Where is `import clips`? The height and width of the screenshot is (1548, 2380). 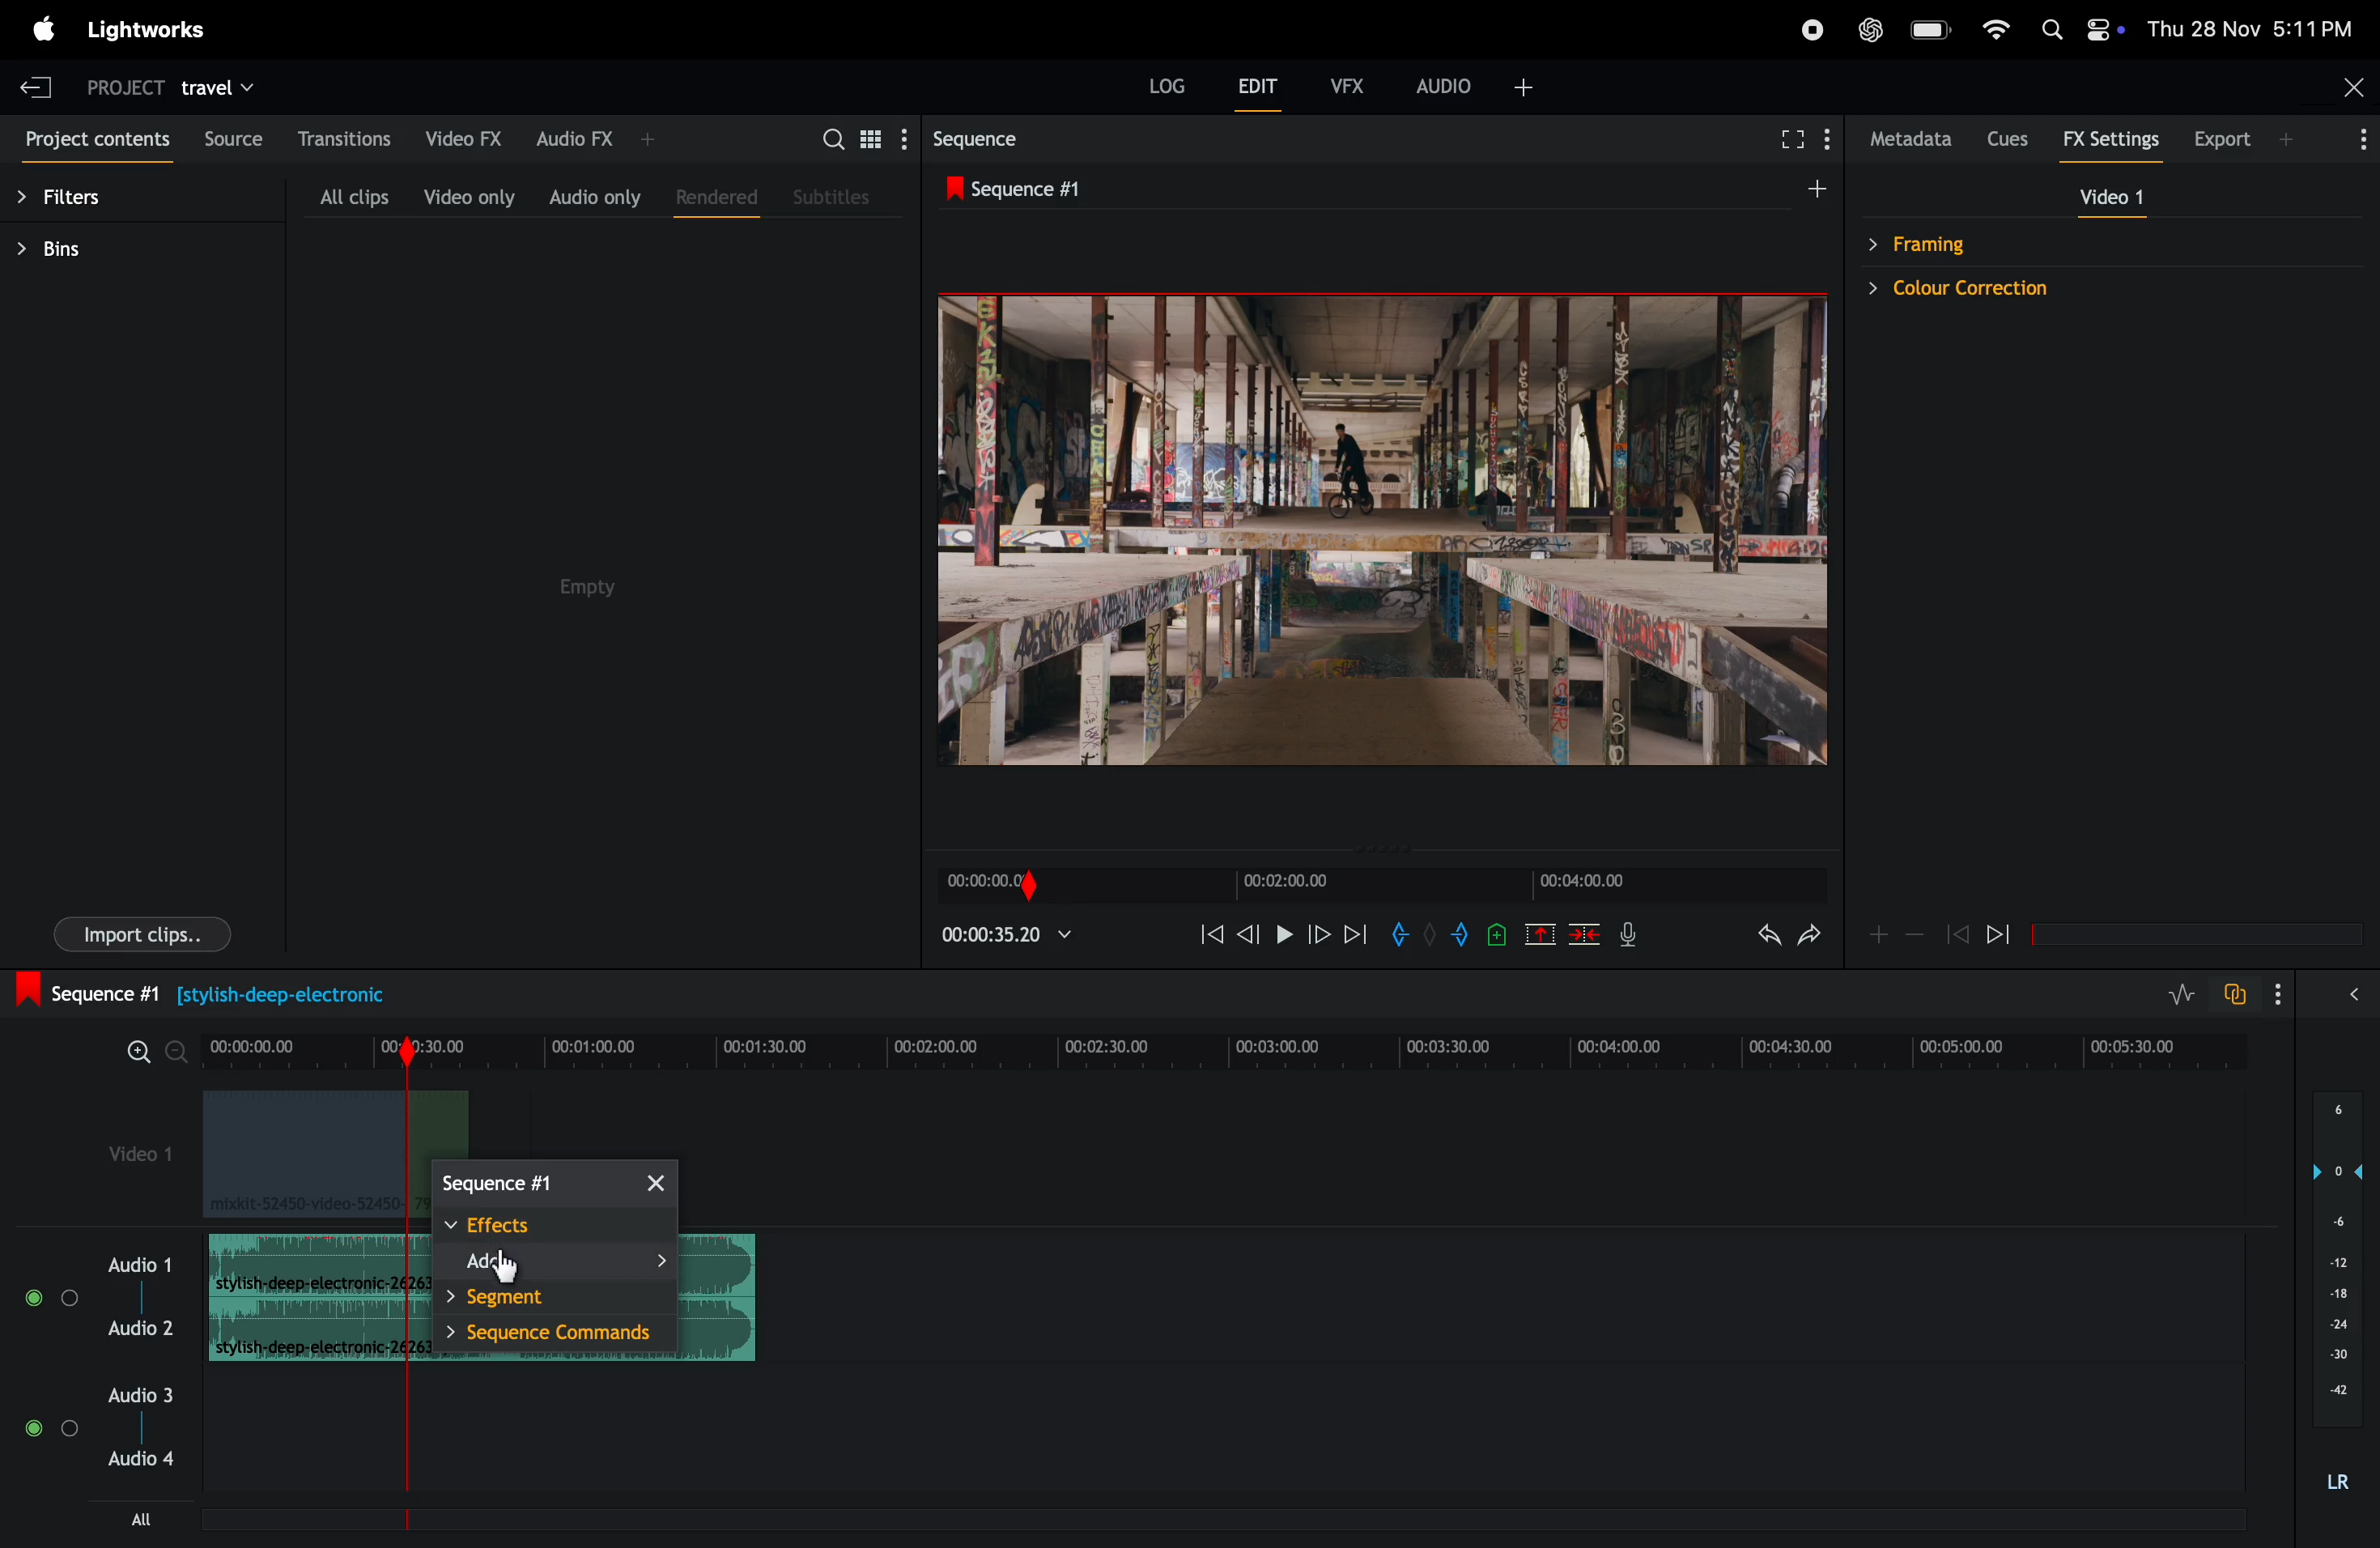
import clips is located at coordinates (142, 933).